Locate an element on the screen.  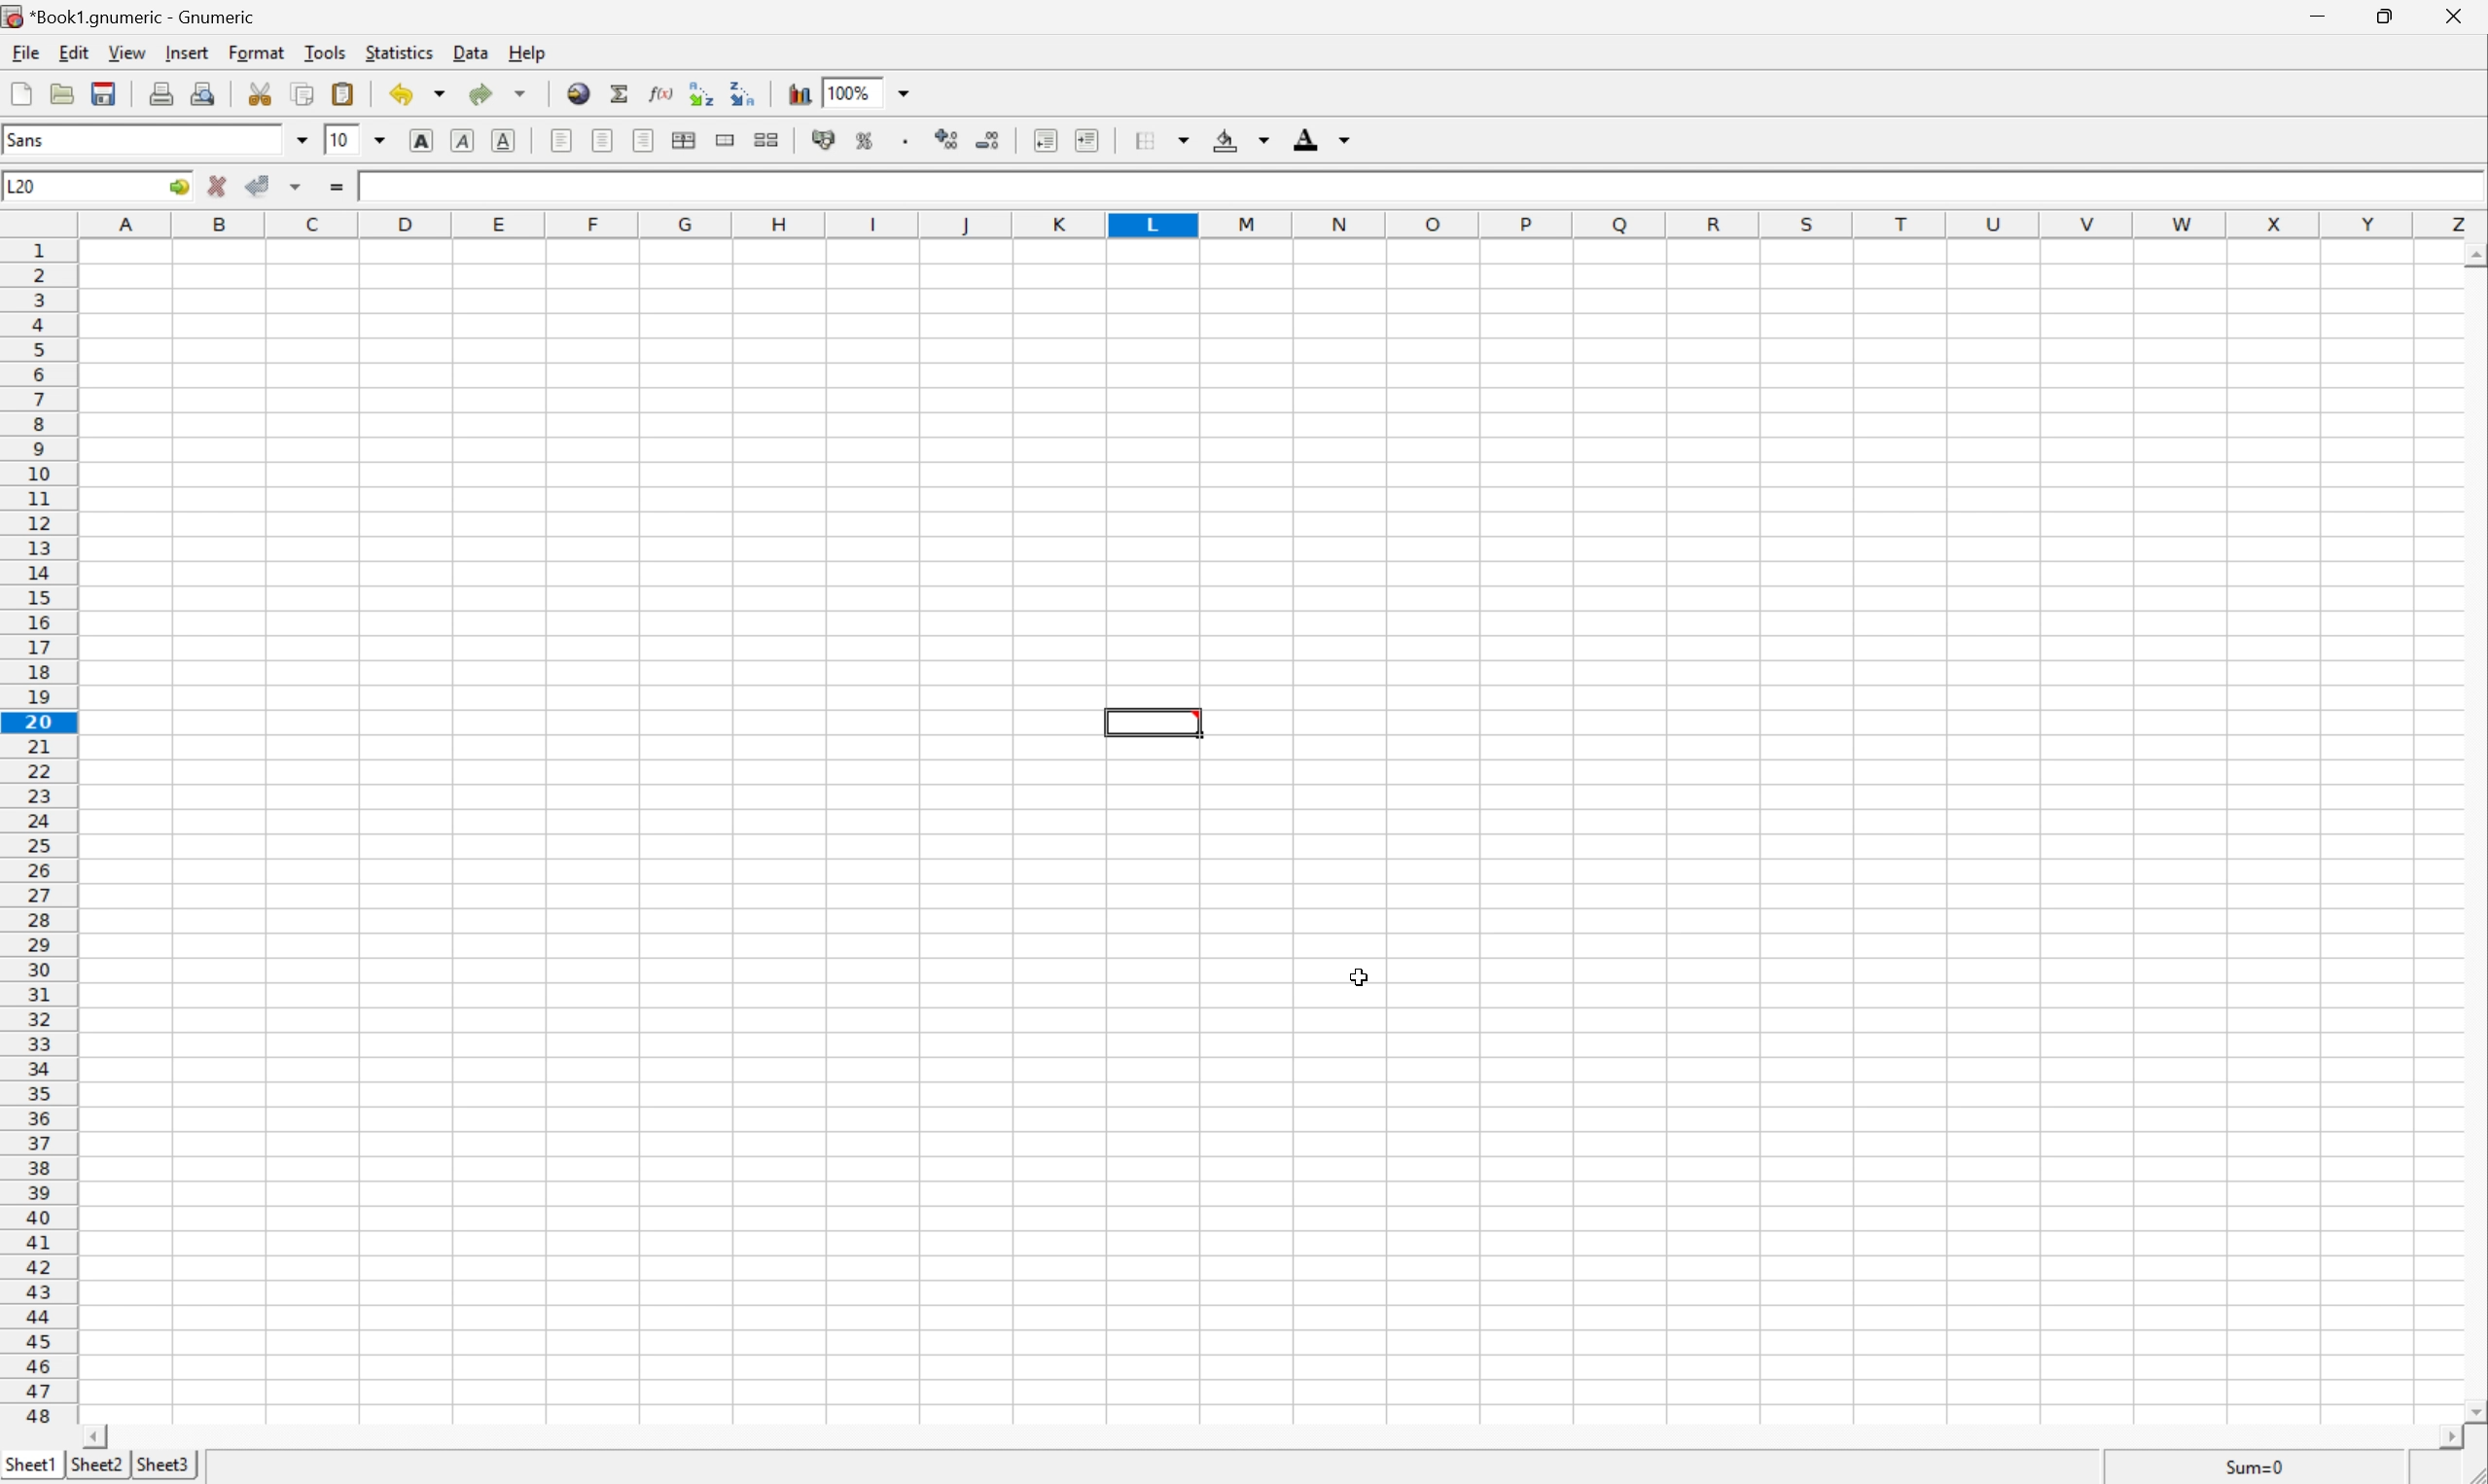
Set the format of the selected cells to include a thousands separator is located at coordinates (908, 140).